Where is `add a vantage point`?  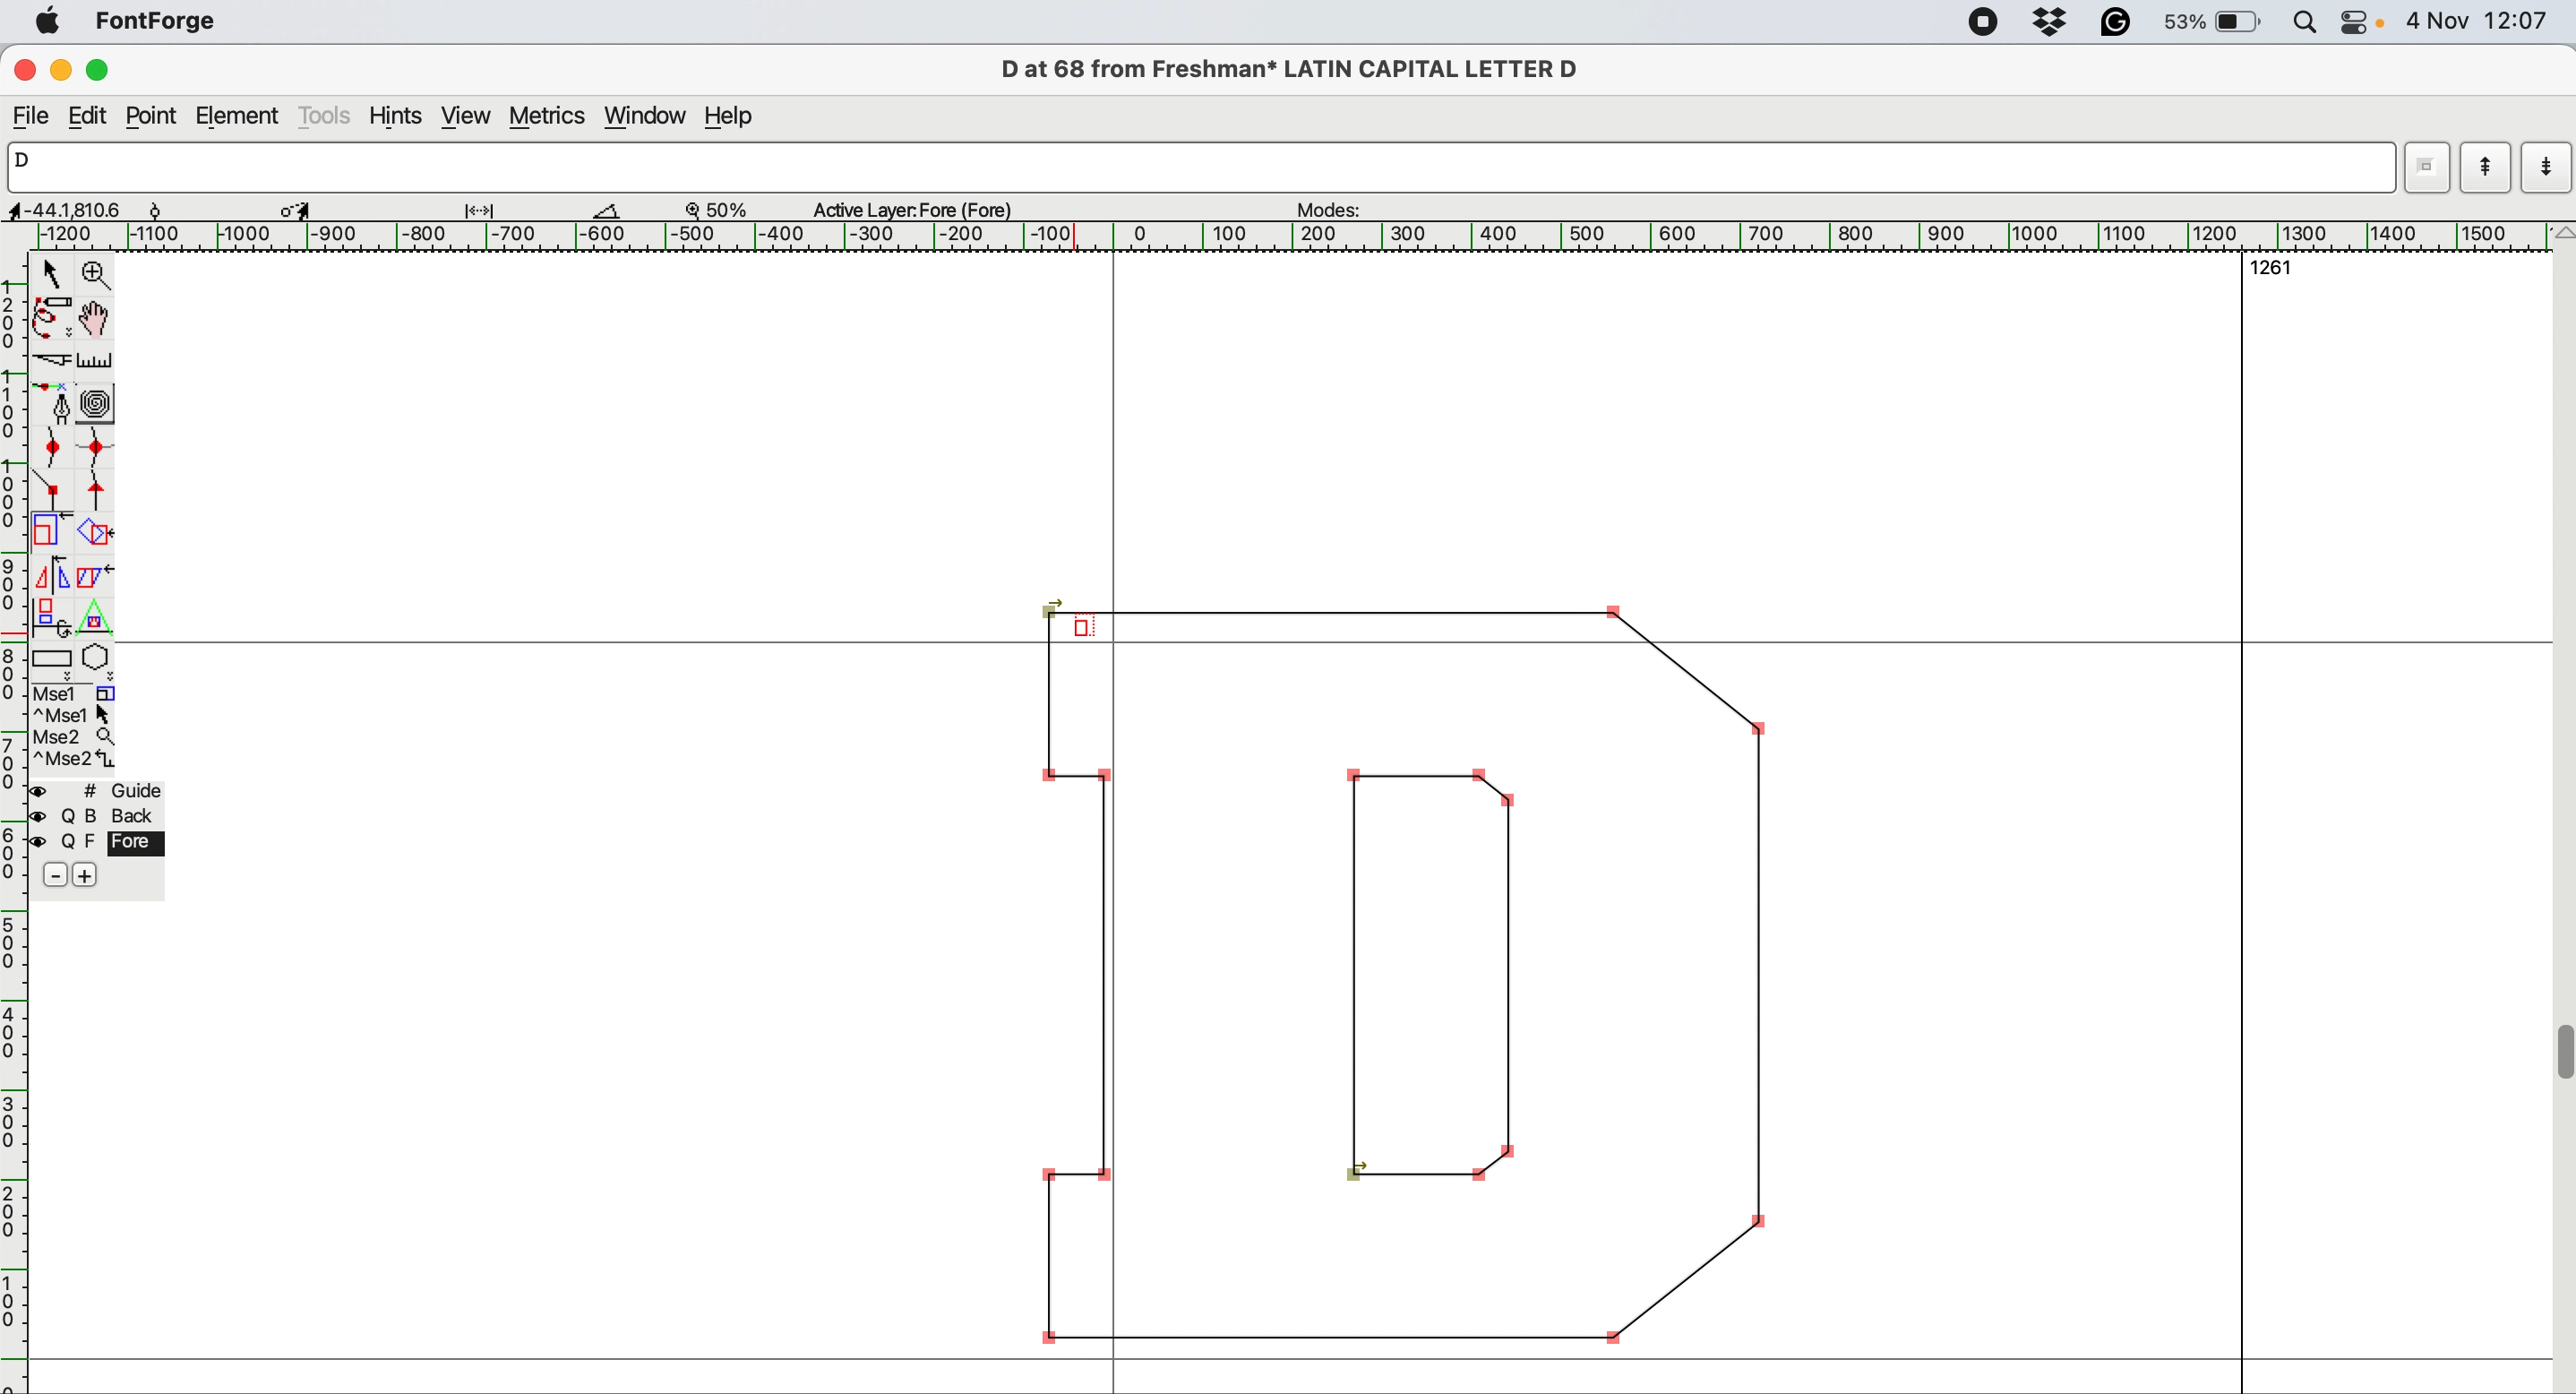 add a vantage point is located at coordinates (103, 493).